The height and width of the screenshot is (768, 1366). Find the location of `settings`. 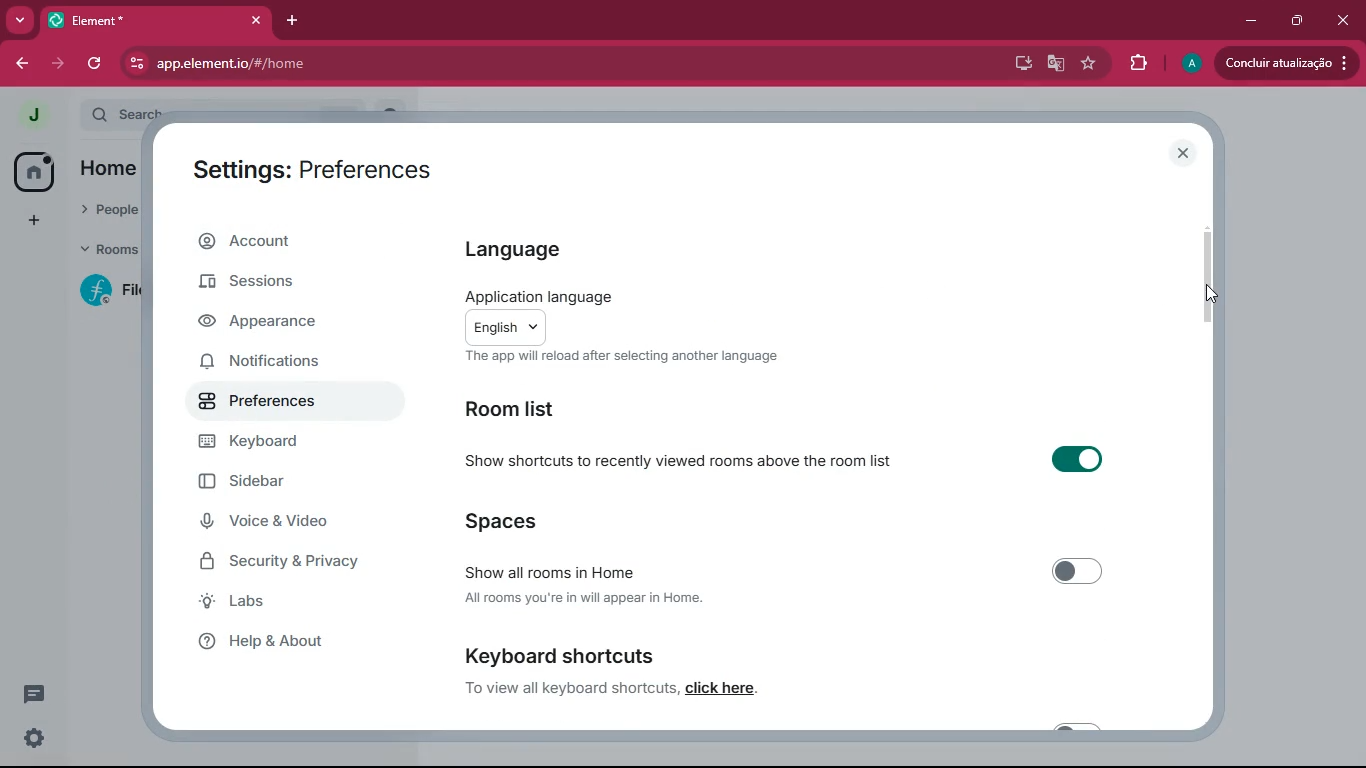

settings is located at coordinates (32, 738).